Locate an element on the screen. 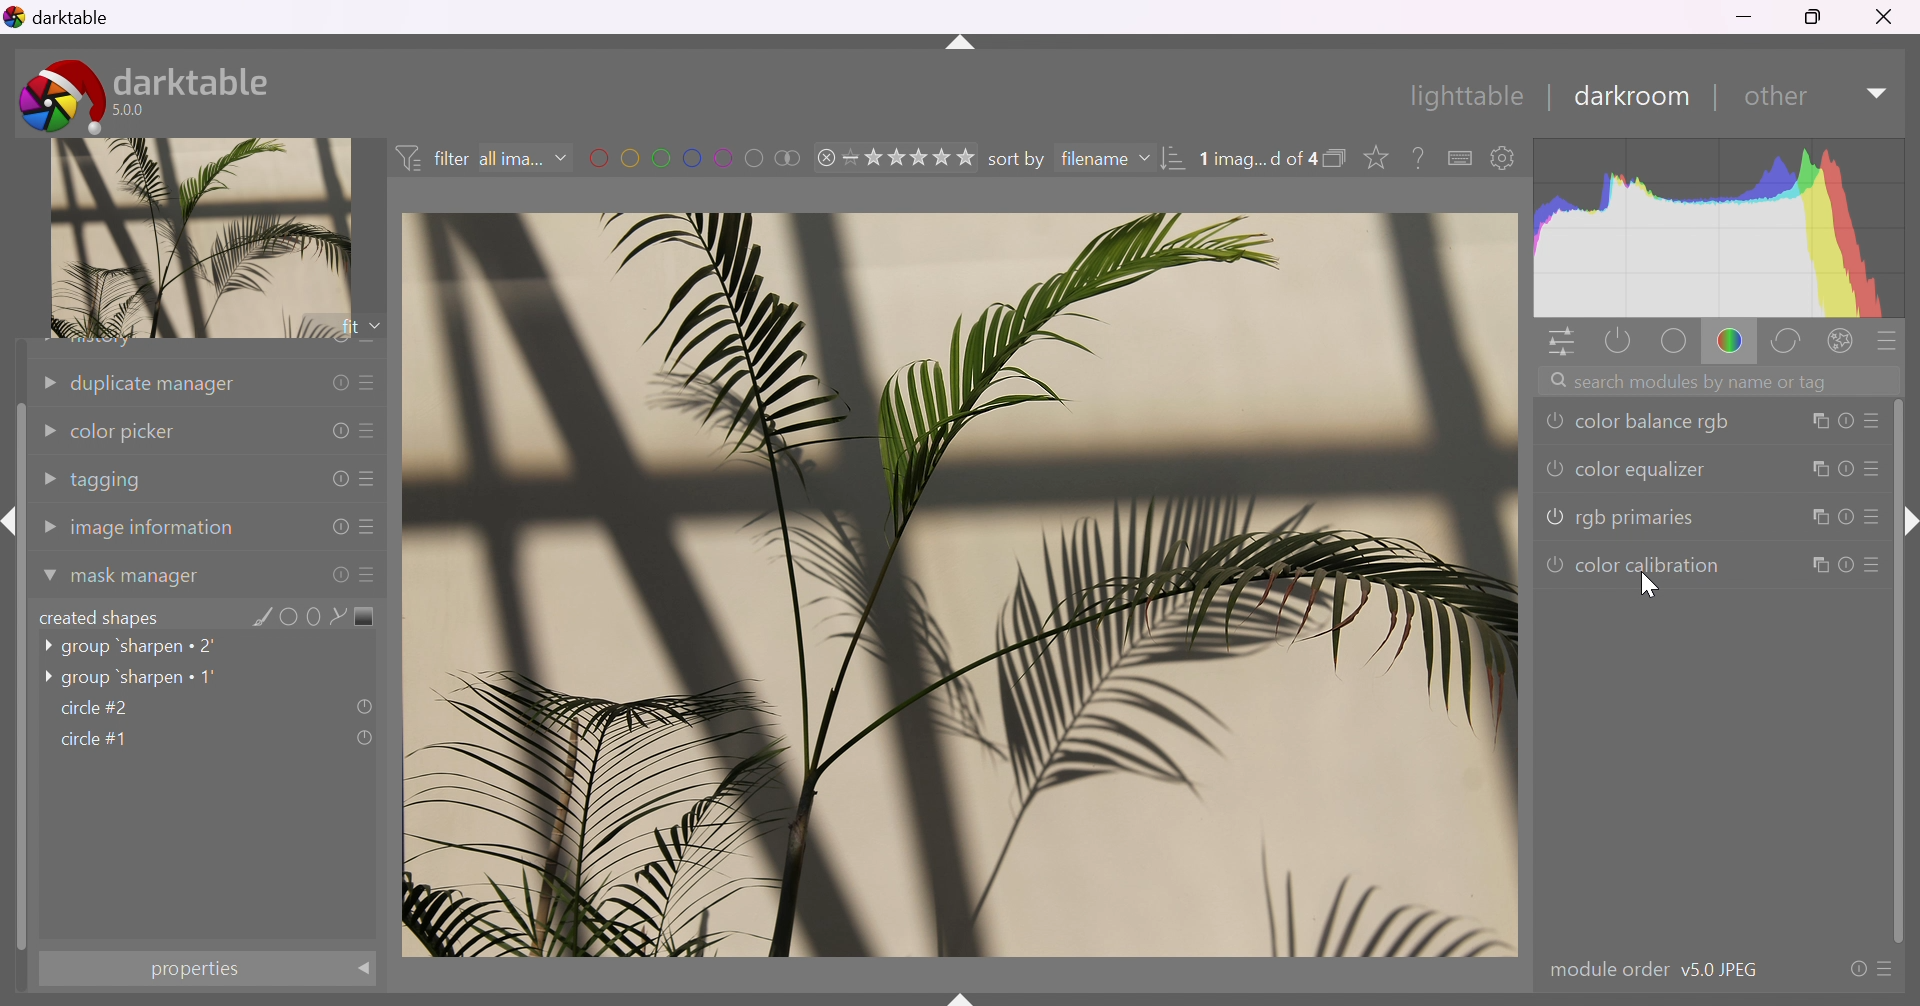 This screenshot has height=1006, width=1920. other is located at coordinates (1822, 96).